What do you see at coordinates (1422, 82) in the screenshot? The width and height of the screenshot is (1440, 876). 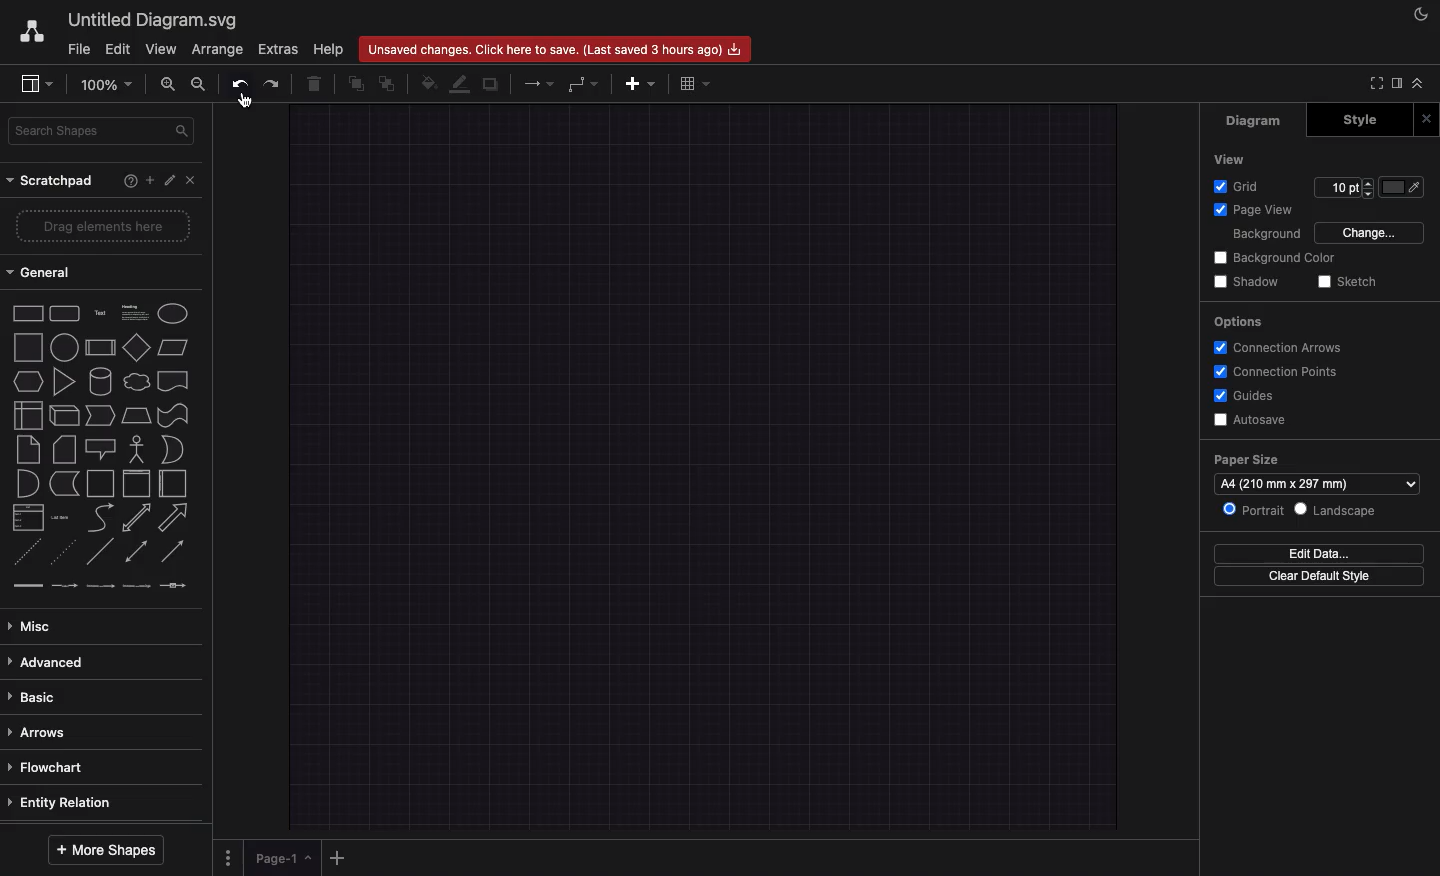 I see `Collapse` at bounding box center [1422, 82].